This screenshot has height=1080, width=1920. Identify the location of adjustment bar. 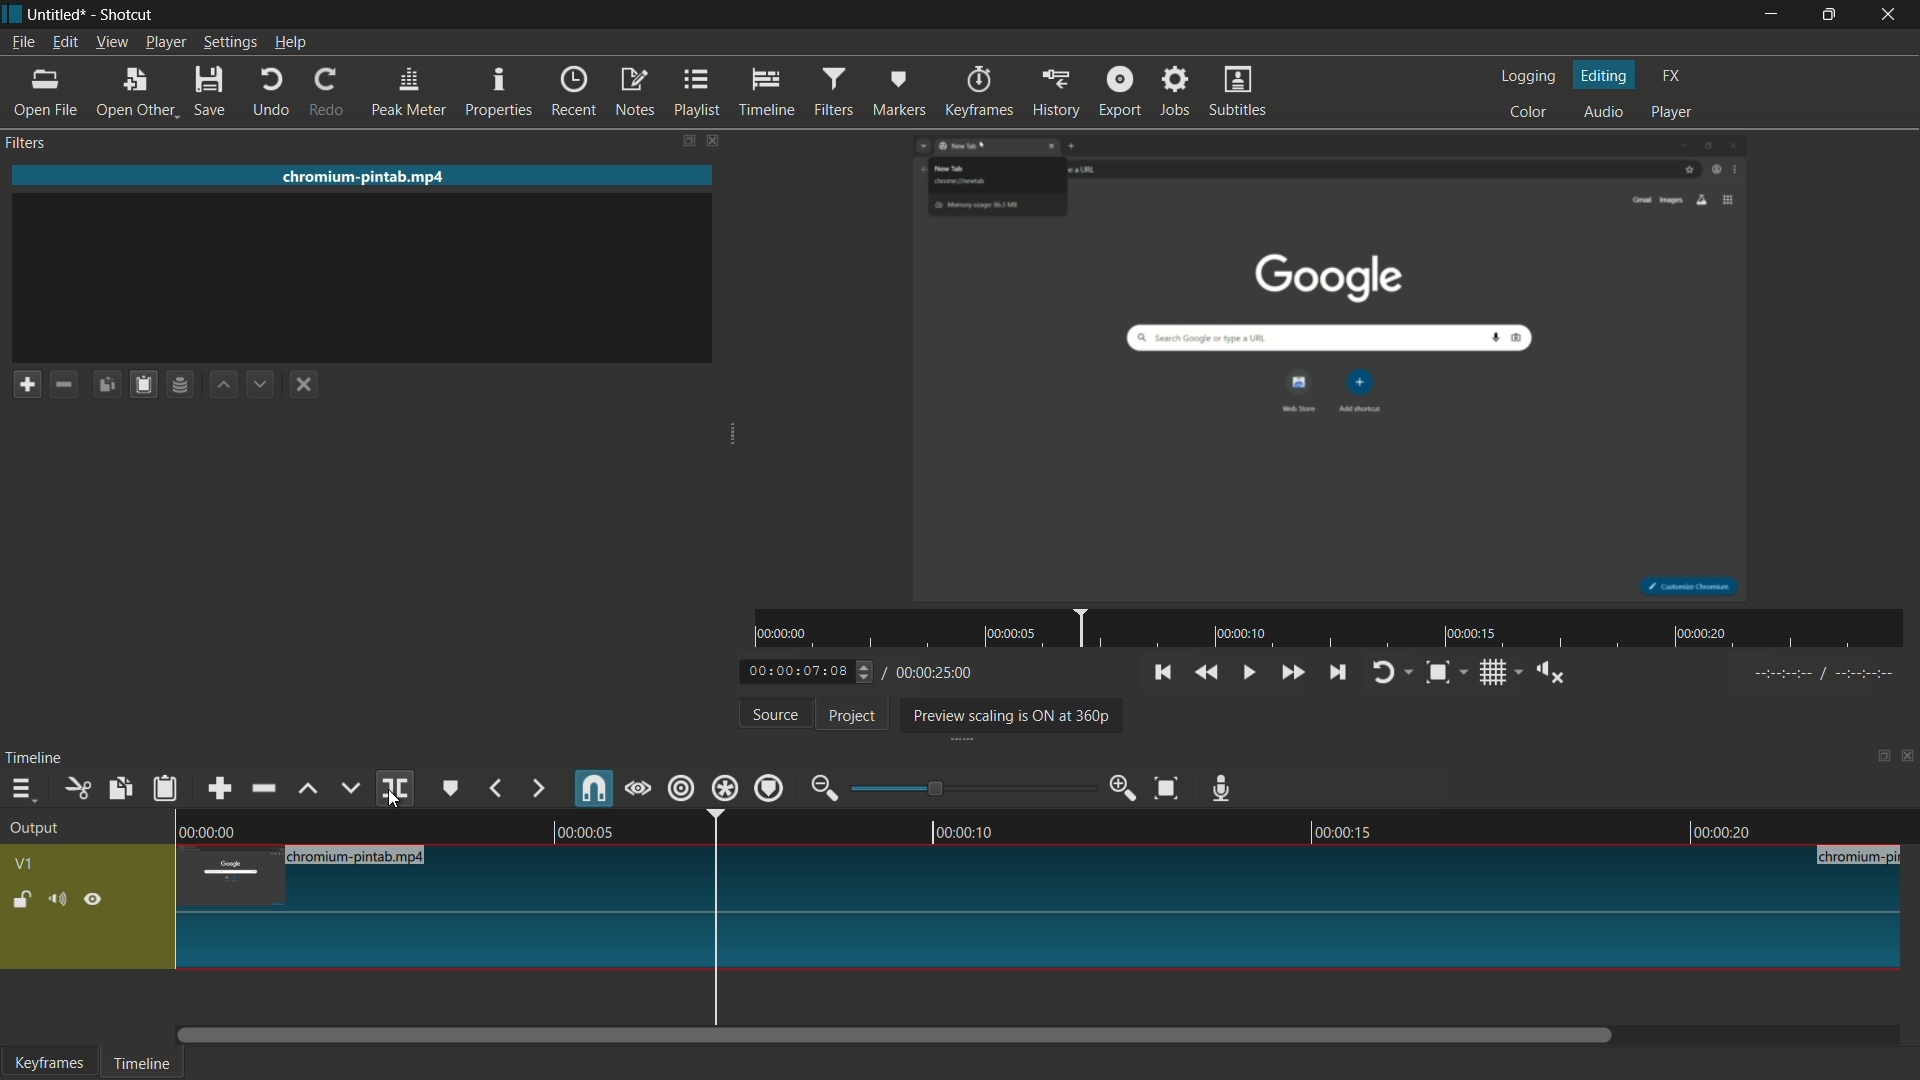
(974, 788).